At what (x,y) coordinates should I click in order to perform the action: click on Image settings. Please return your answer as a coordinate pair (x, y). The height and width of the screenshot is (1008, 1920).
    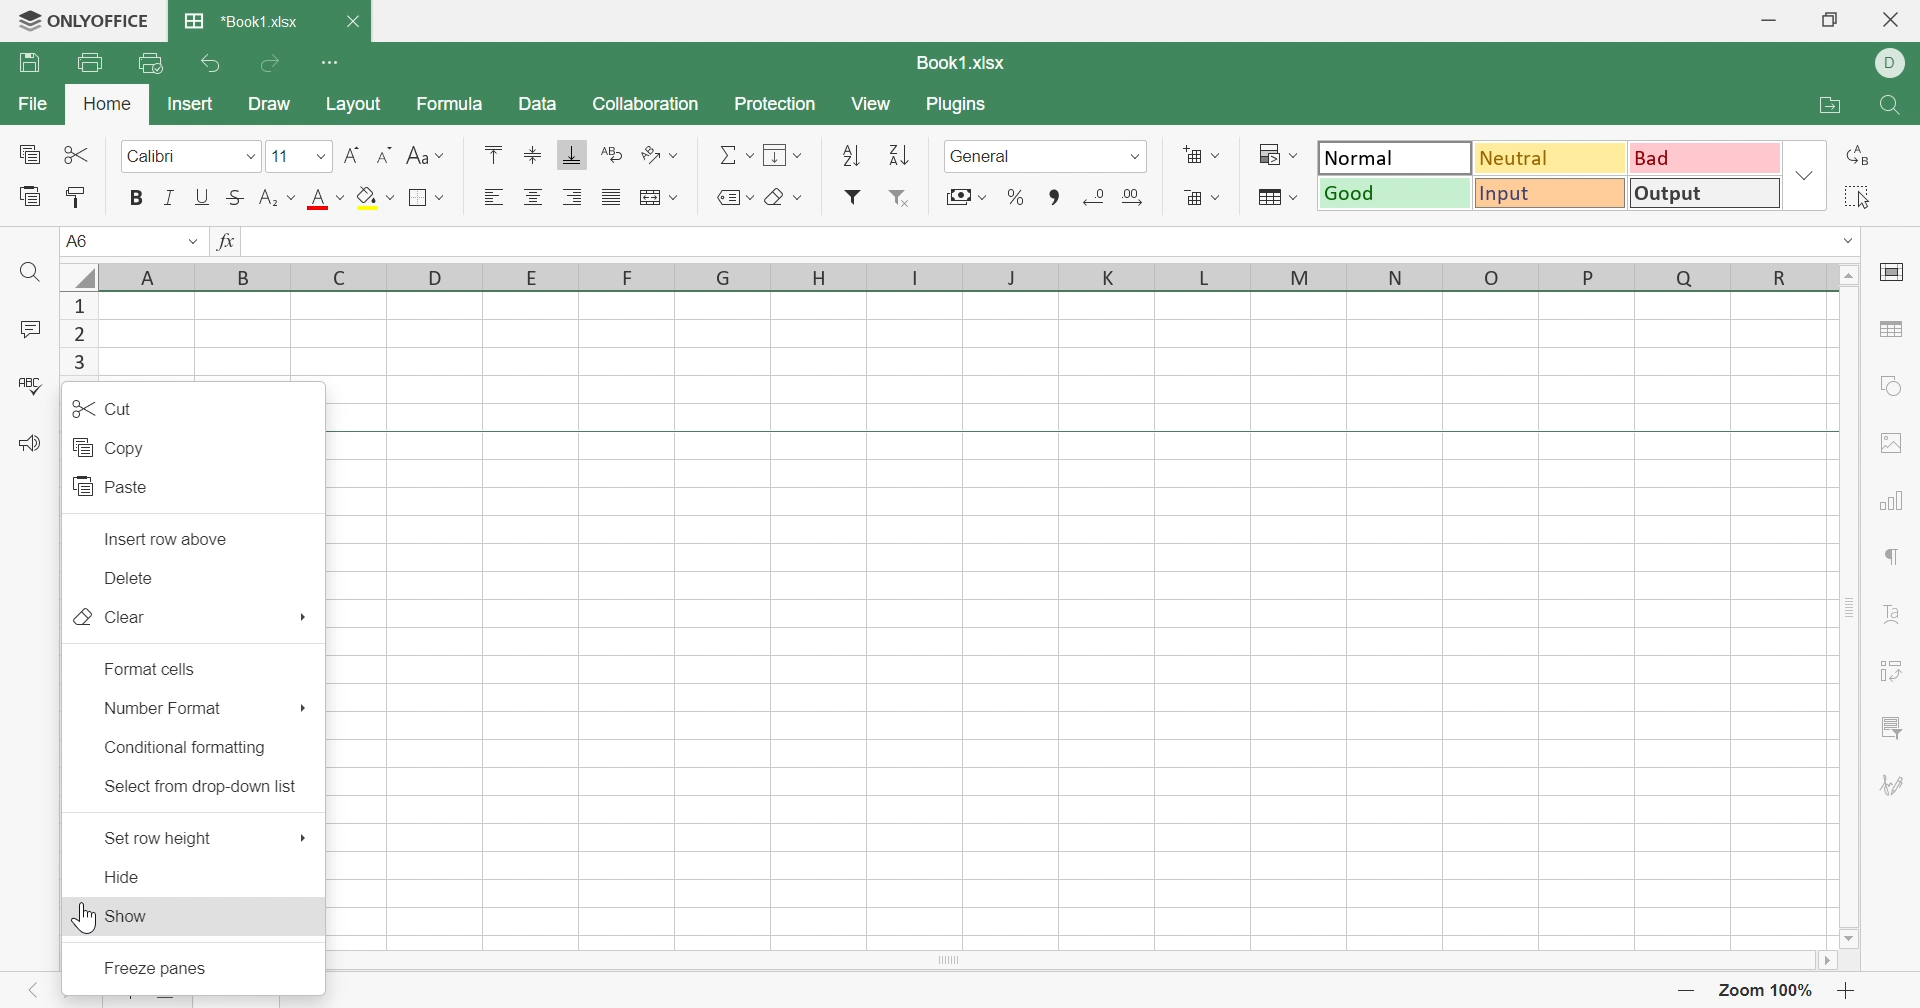
    Looking at the image, I should click on (1895, 444).